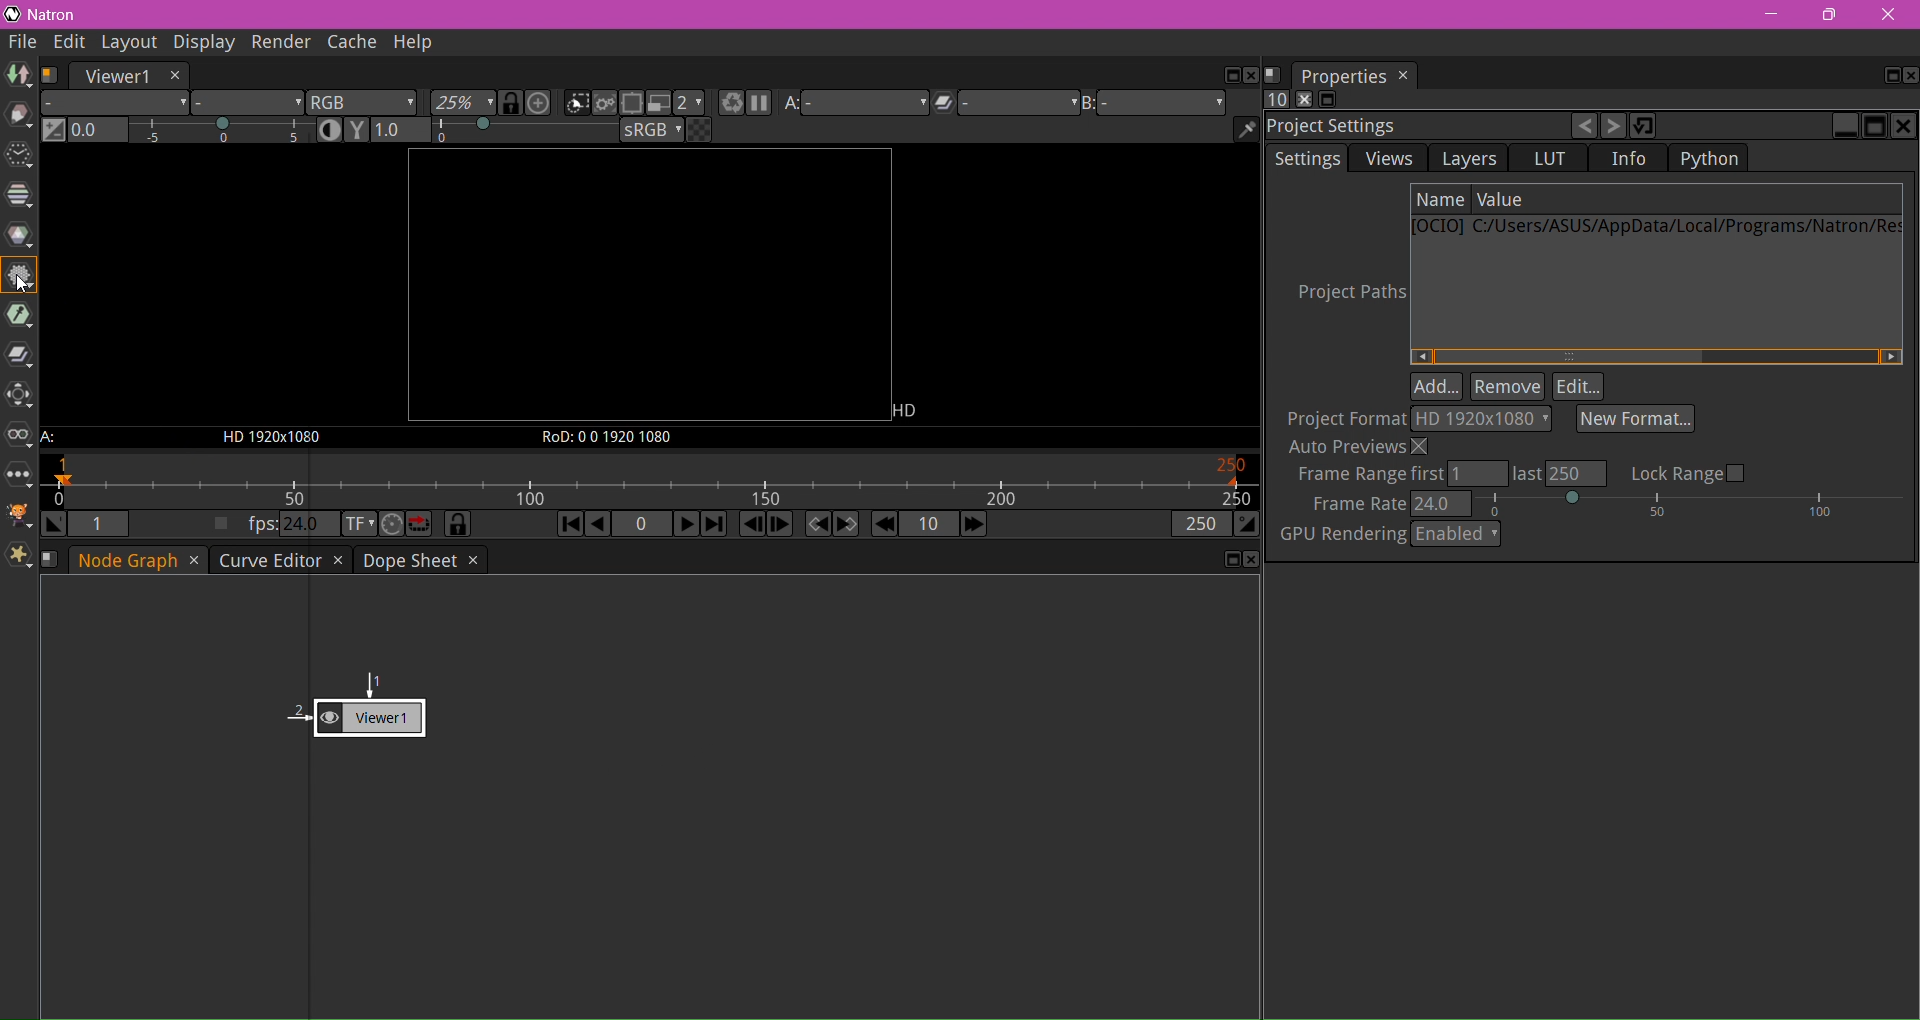 This screenshot has height=1020, width=1920. I want to click on Set the Frame Range first and last, so click(1448, 474).